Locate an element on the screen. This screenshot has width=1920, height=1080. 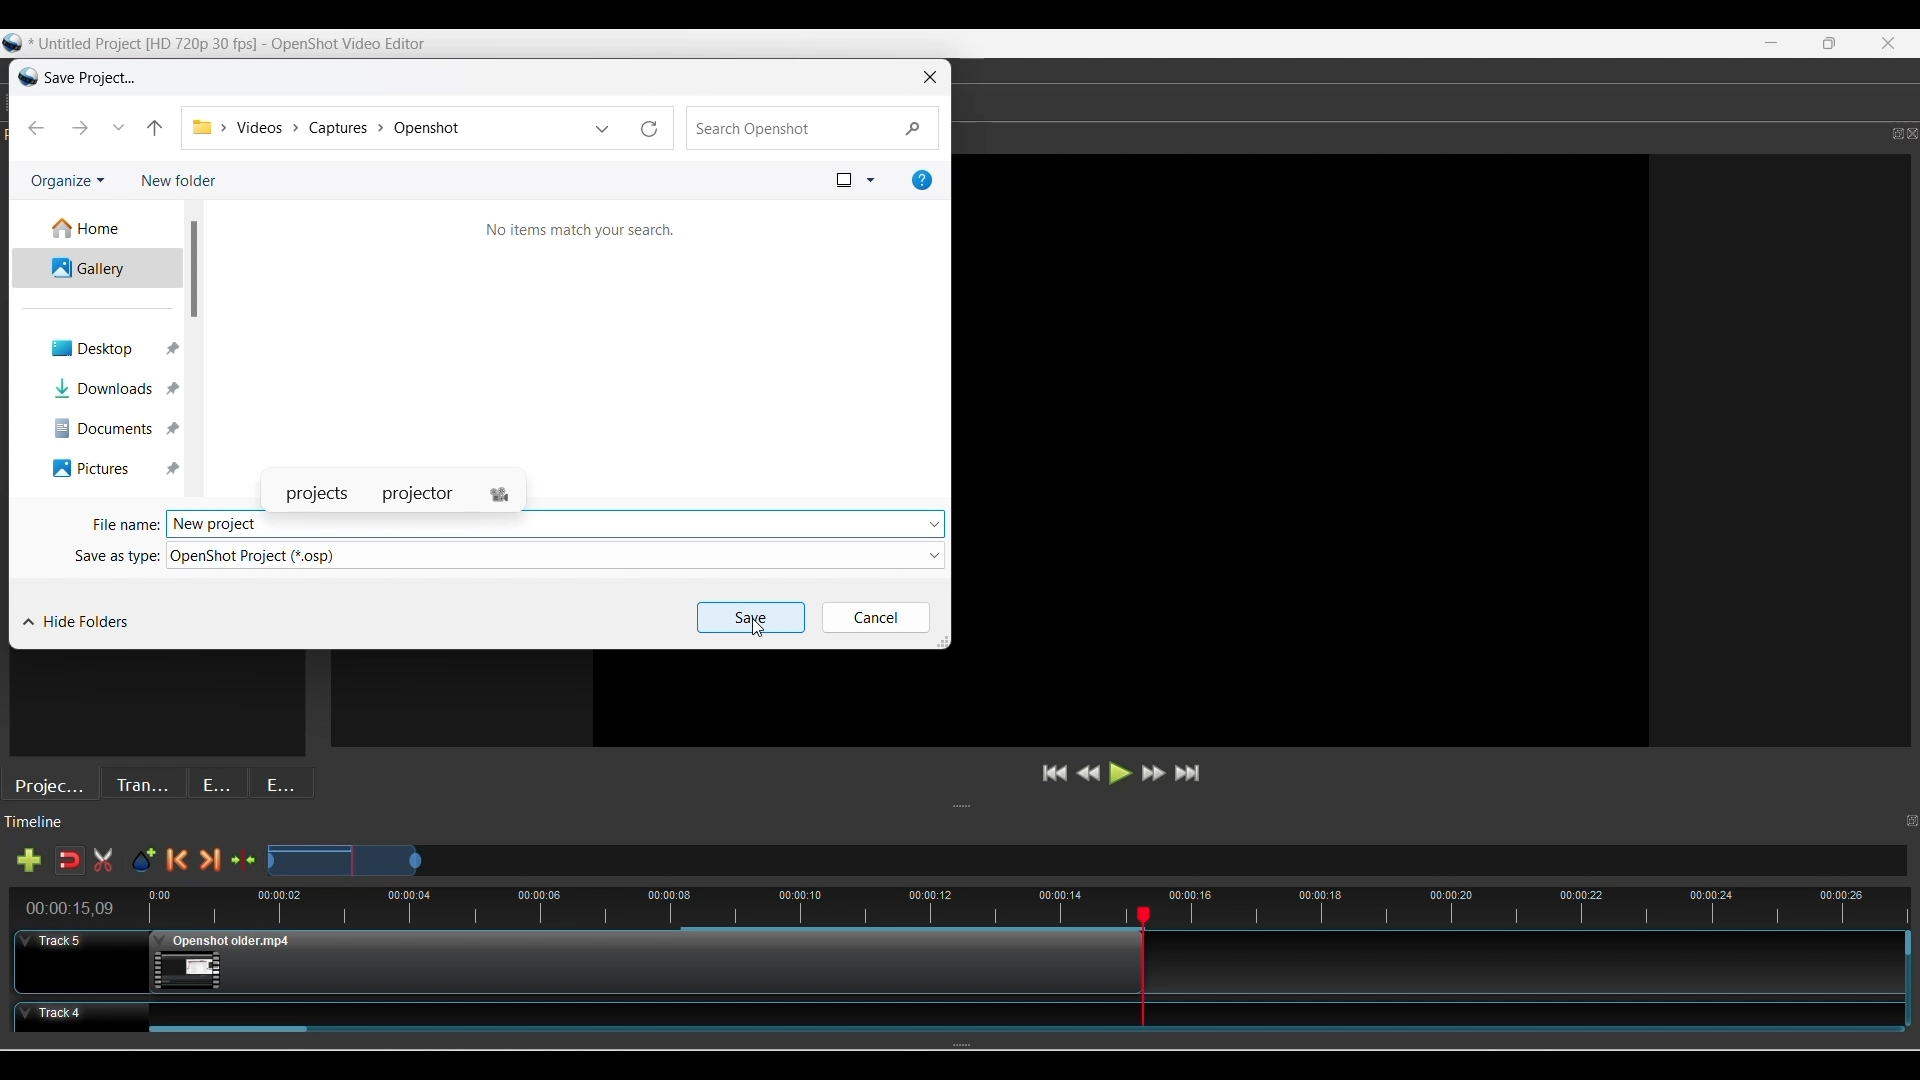
Search Window is located at coordinates (571, 343).